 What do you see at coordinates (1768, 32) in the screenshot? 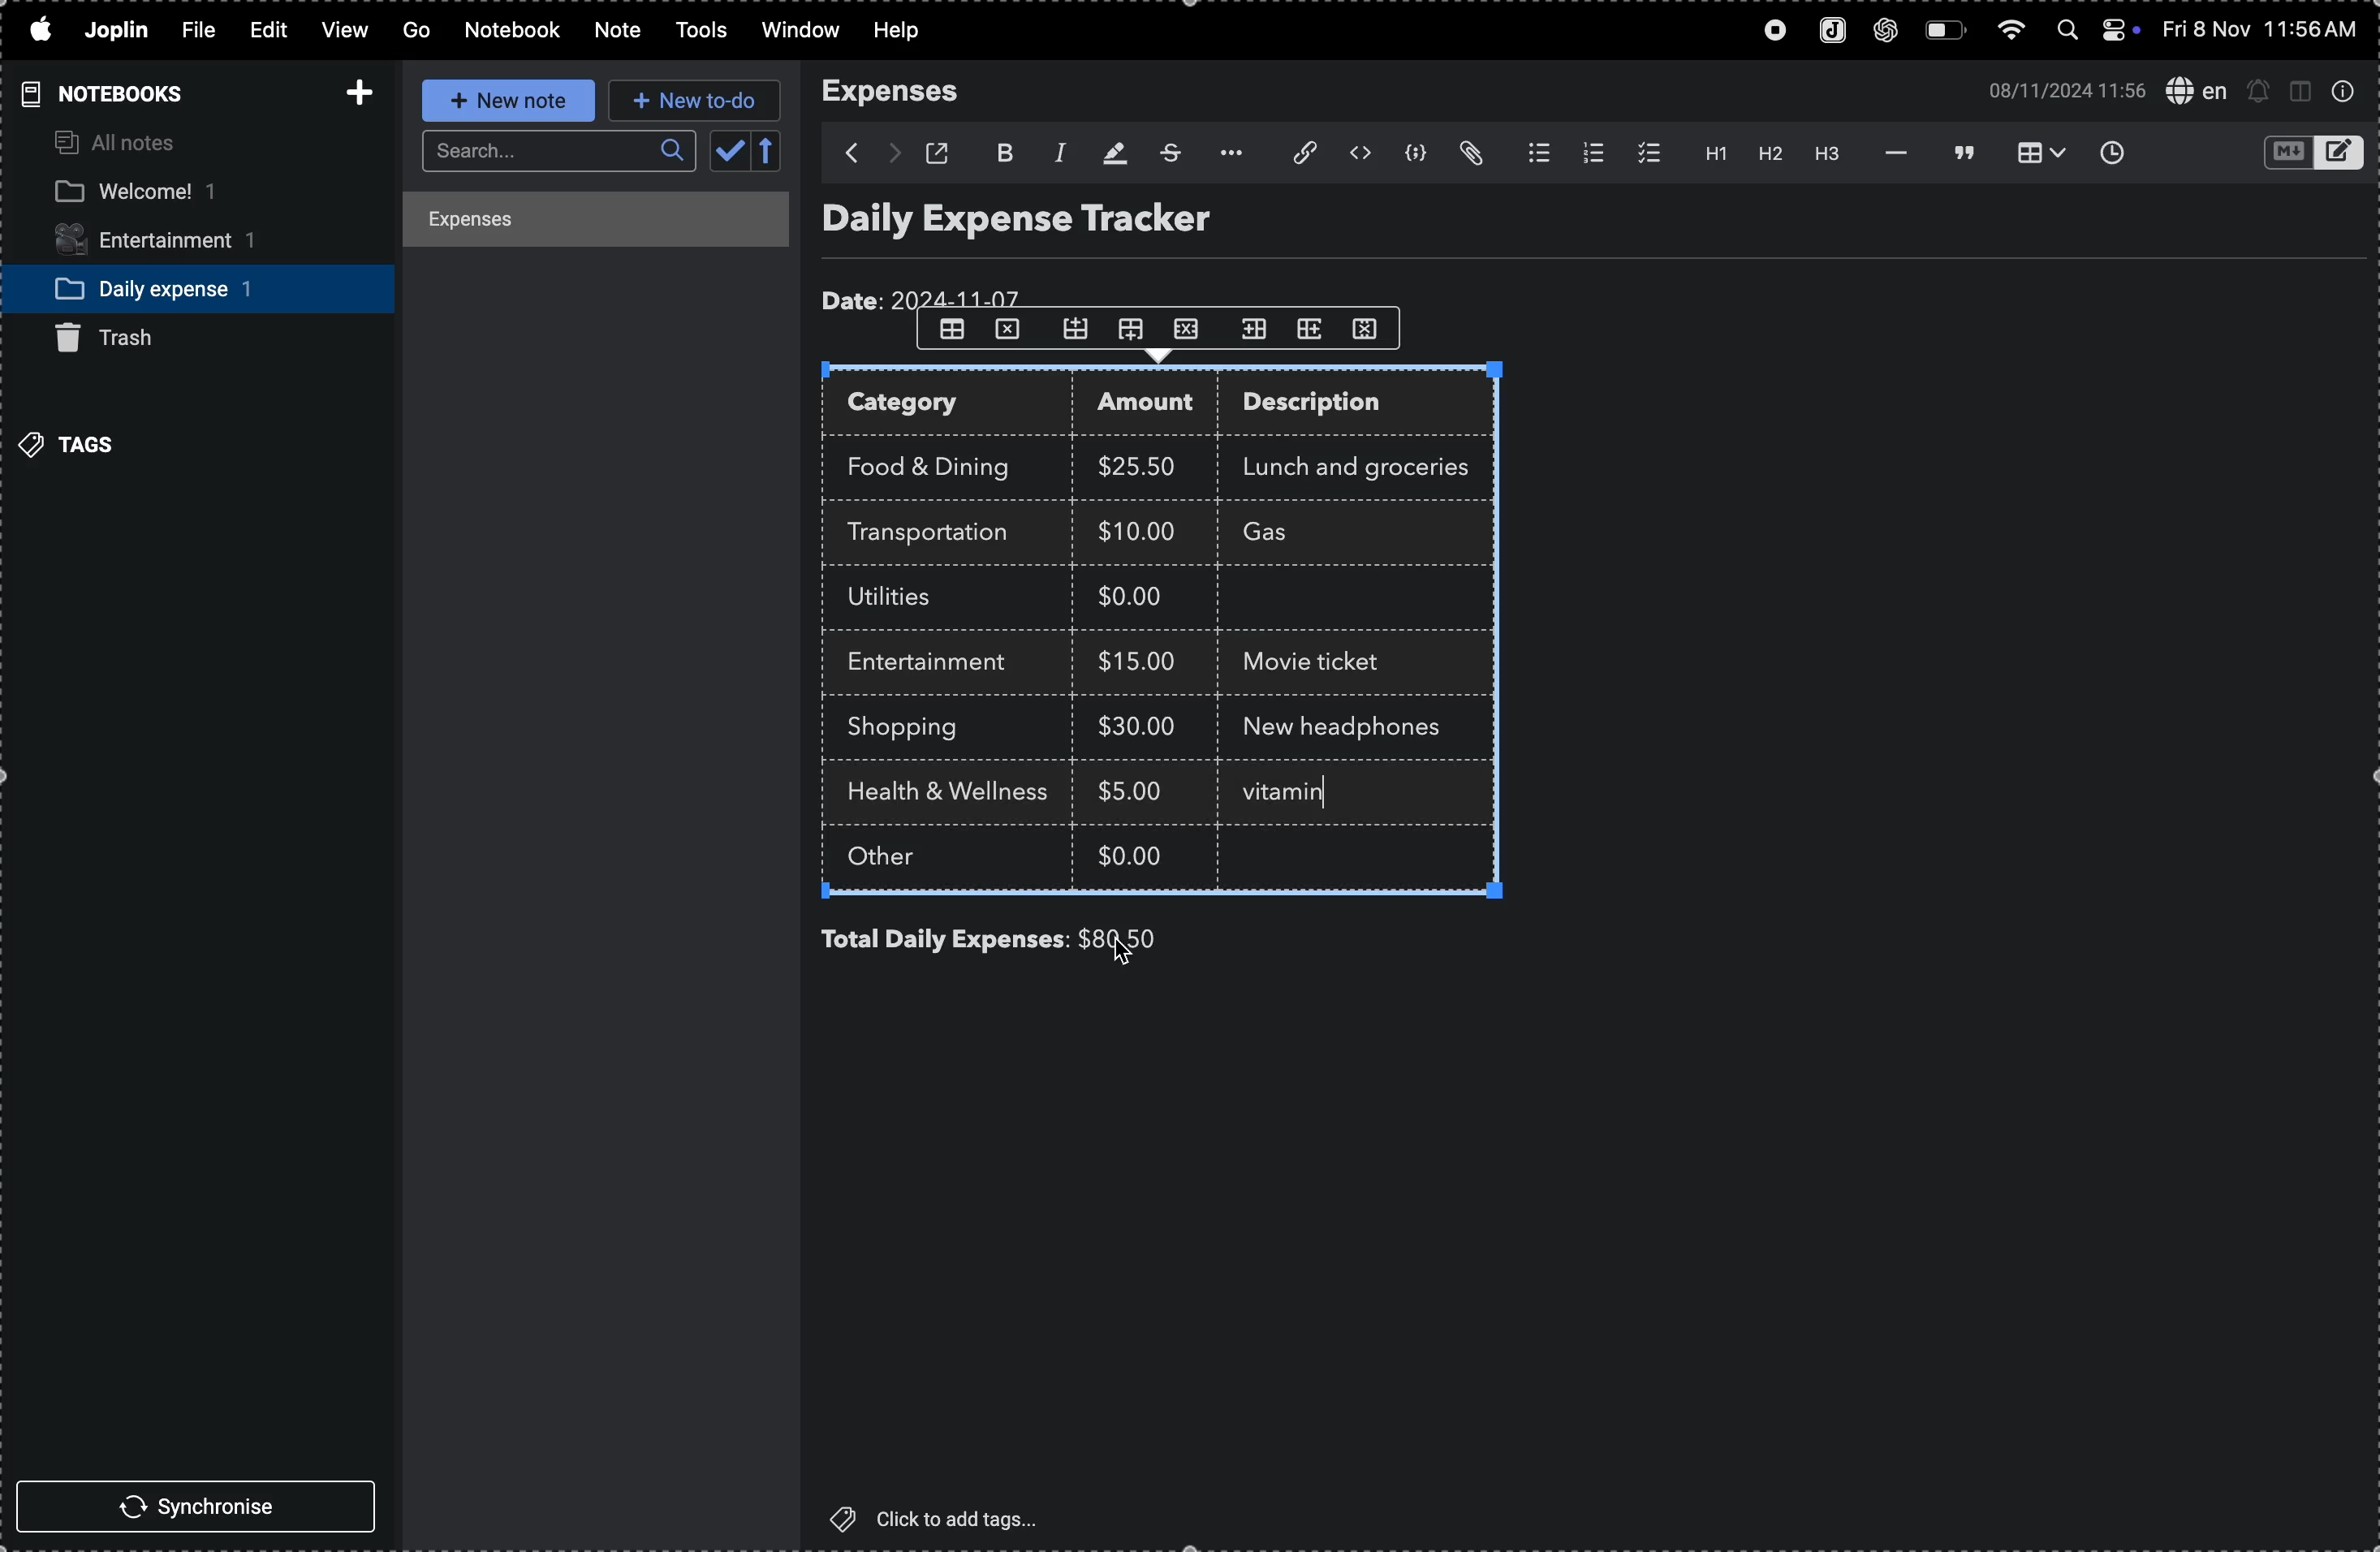
I see `record` at bounding box center [1768, 32].